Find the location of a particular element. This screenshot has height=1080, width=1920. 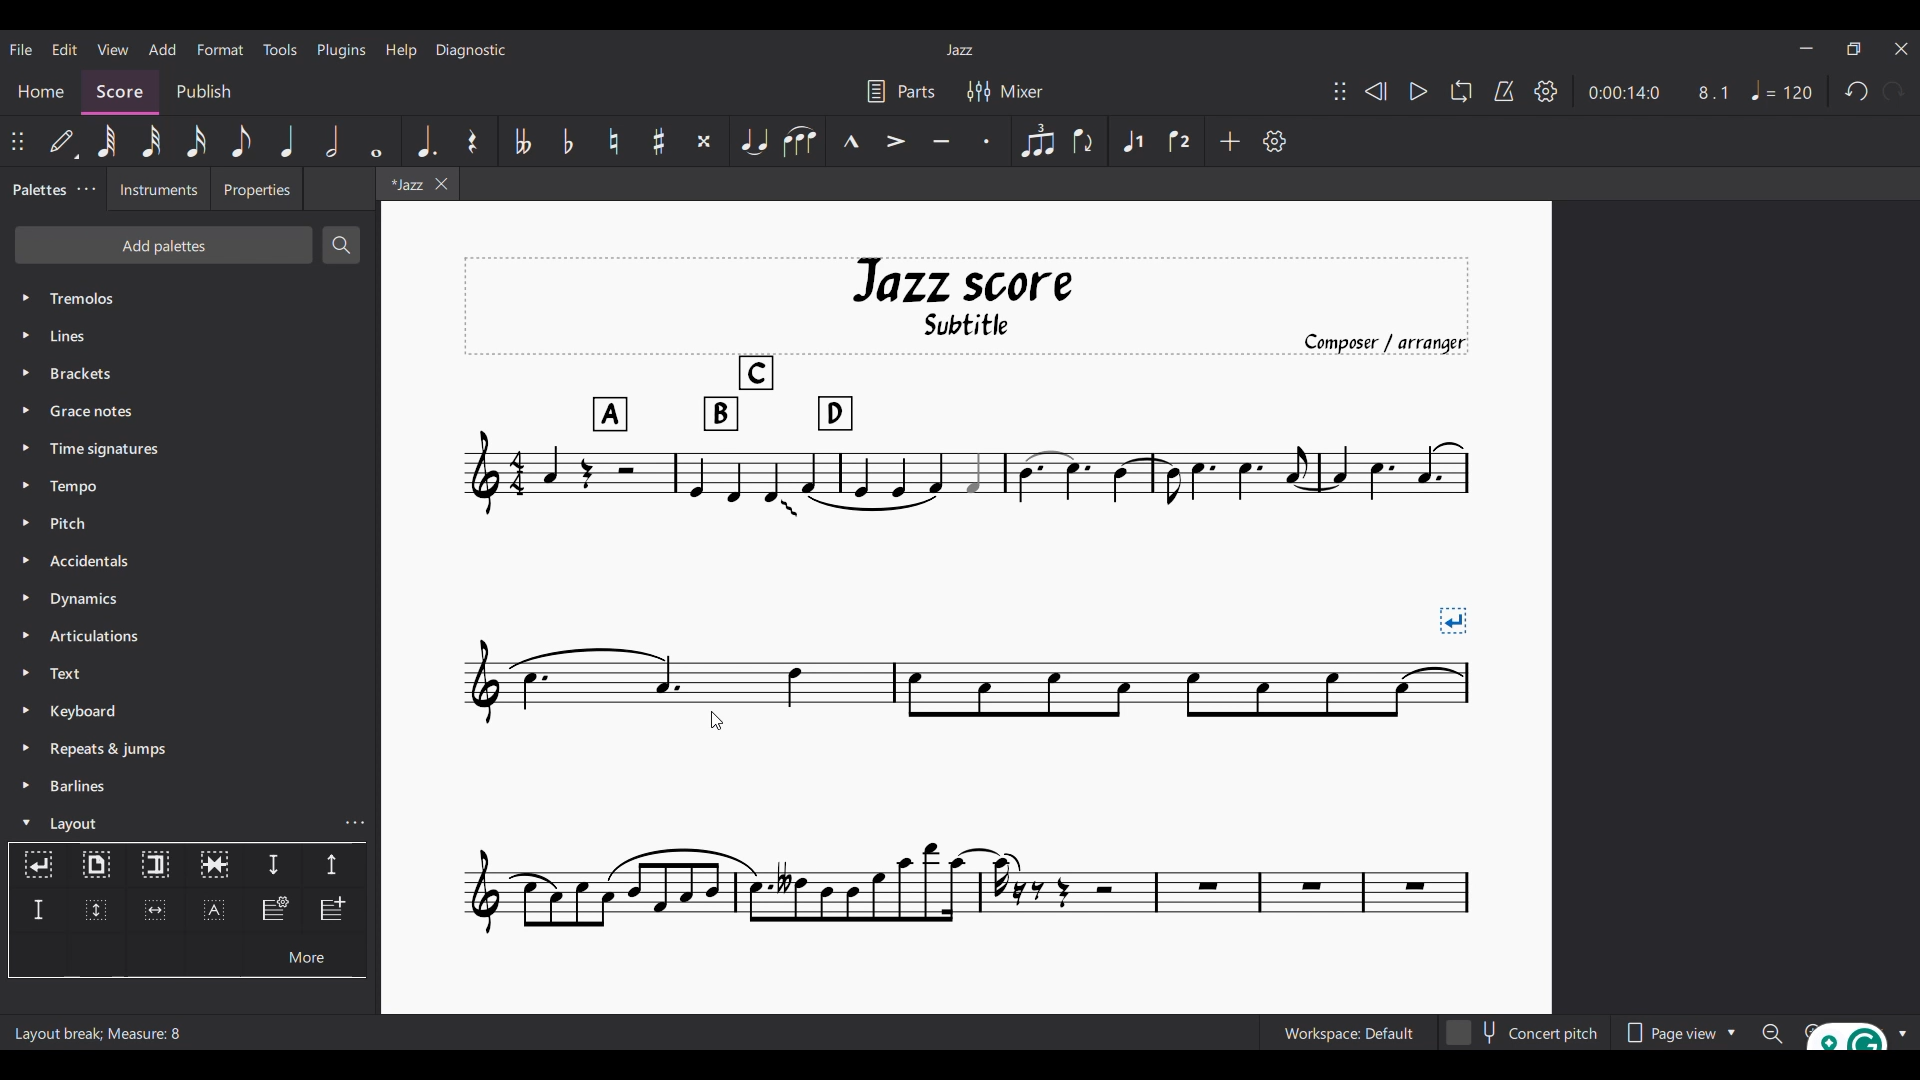

16th note is located at coordinates (195, 141).